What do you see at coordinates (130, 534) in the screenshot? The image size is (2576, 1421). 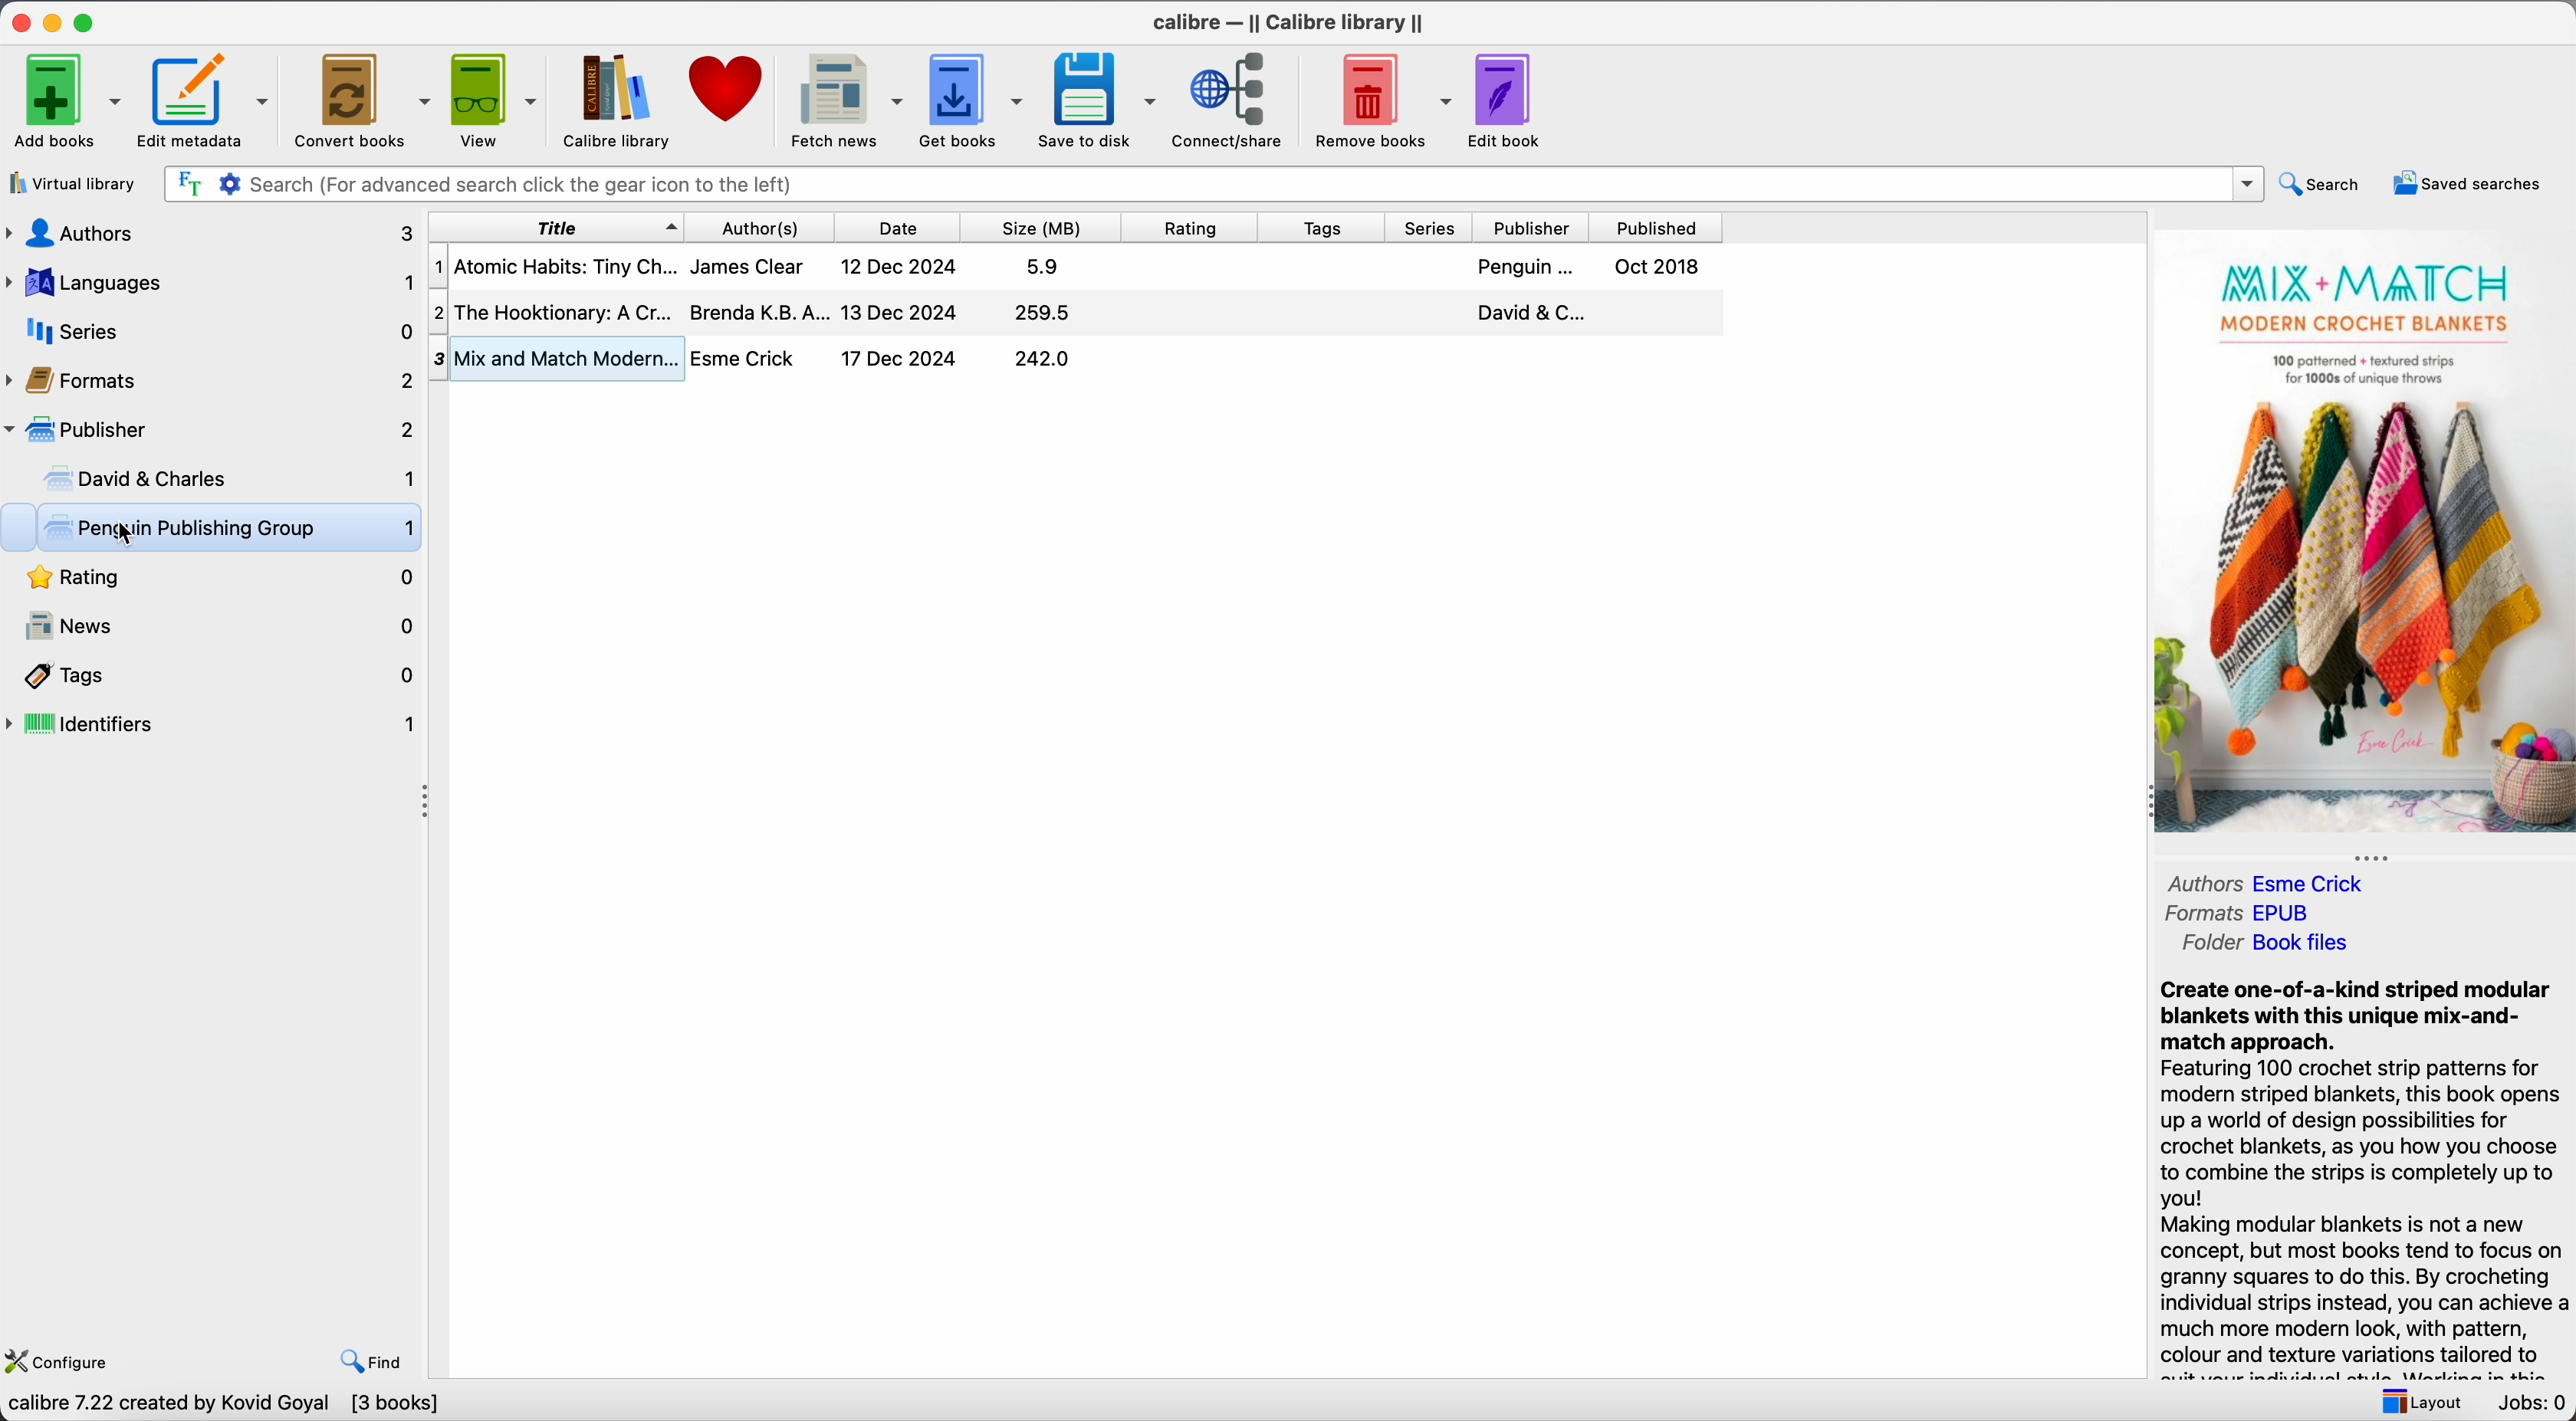 I see `cursor` at bounding box center [130, 534].